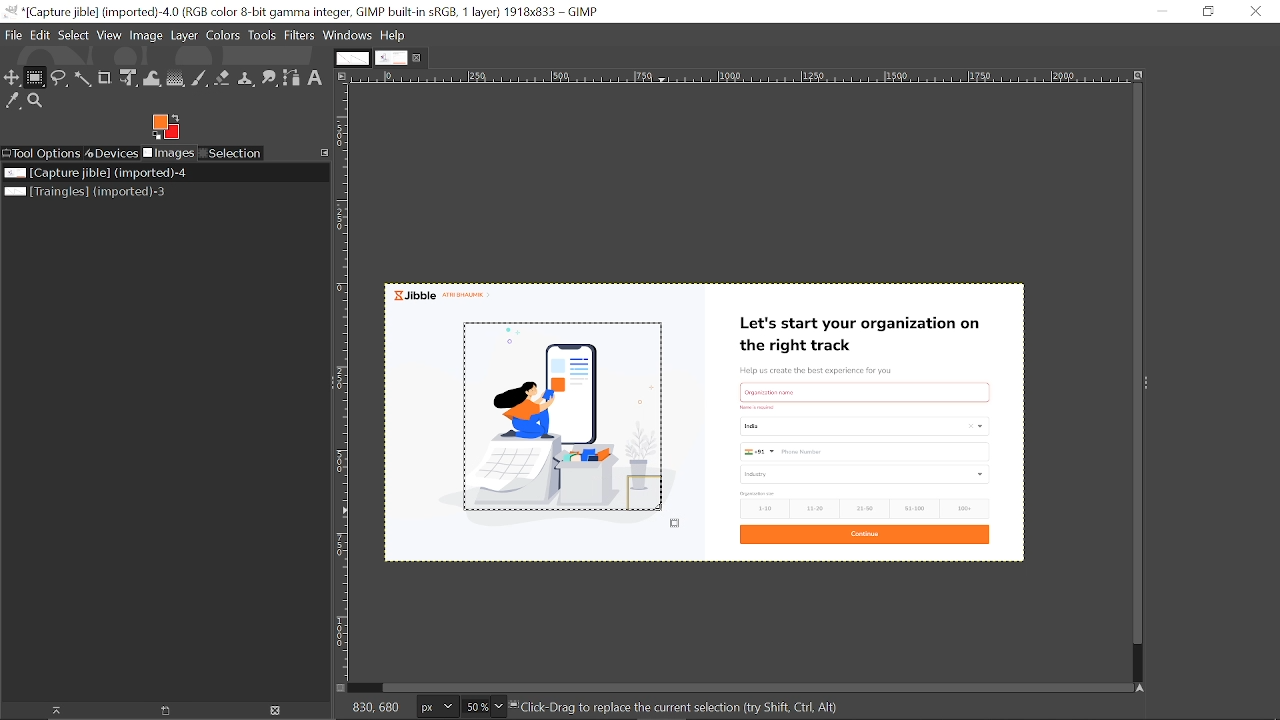 Image resolution: width=1280 pixels, height=720 pixels. Describe the element at coordinates (115, 152) in the screenshot. I see `Devices` at that location.